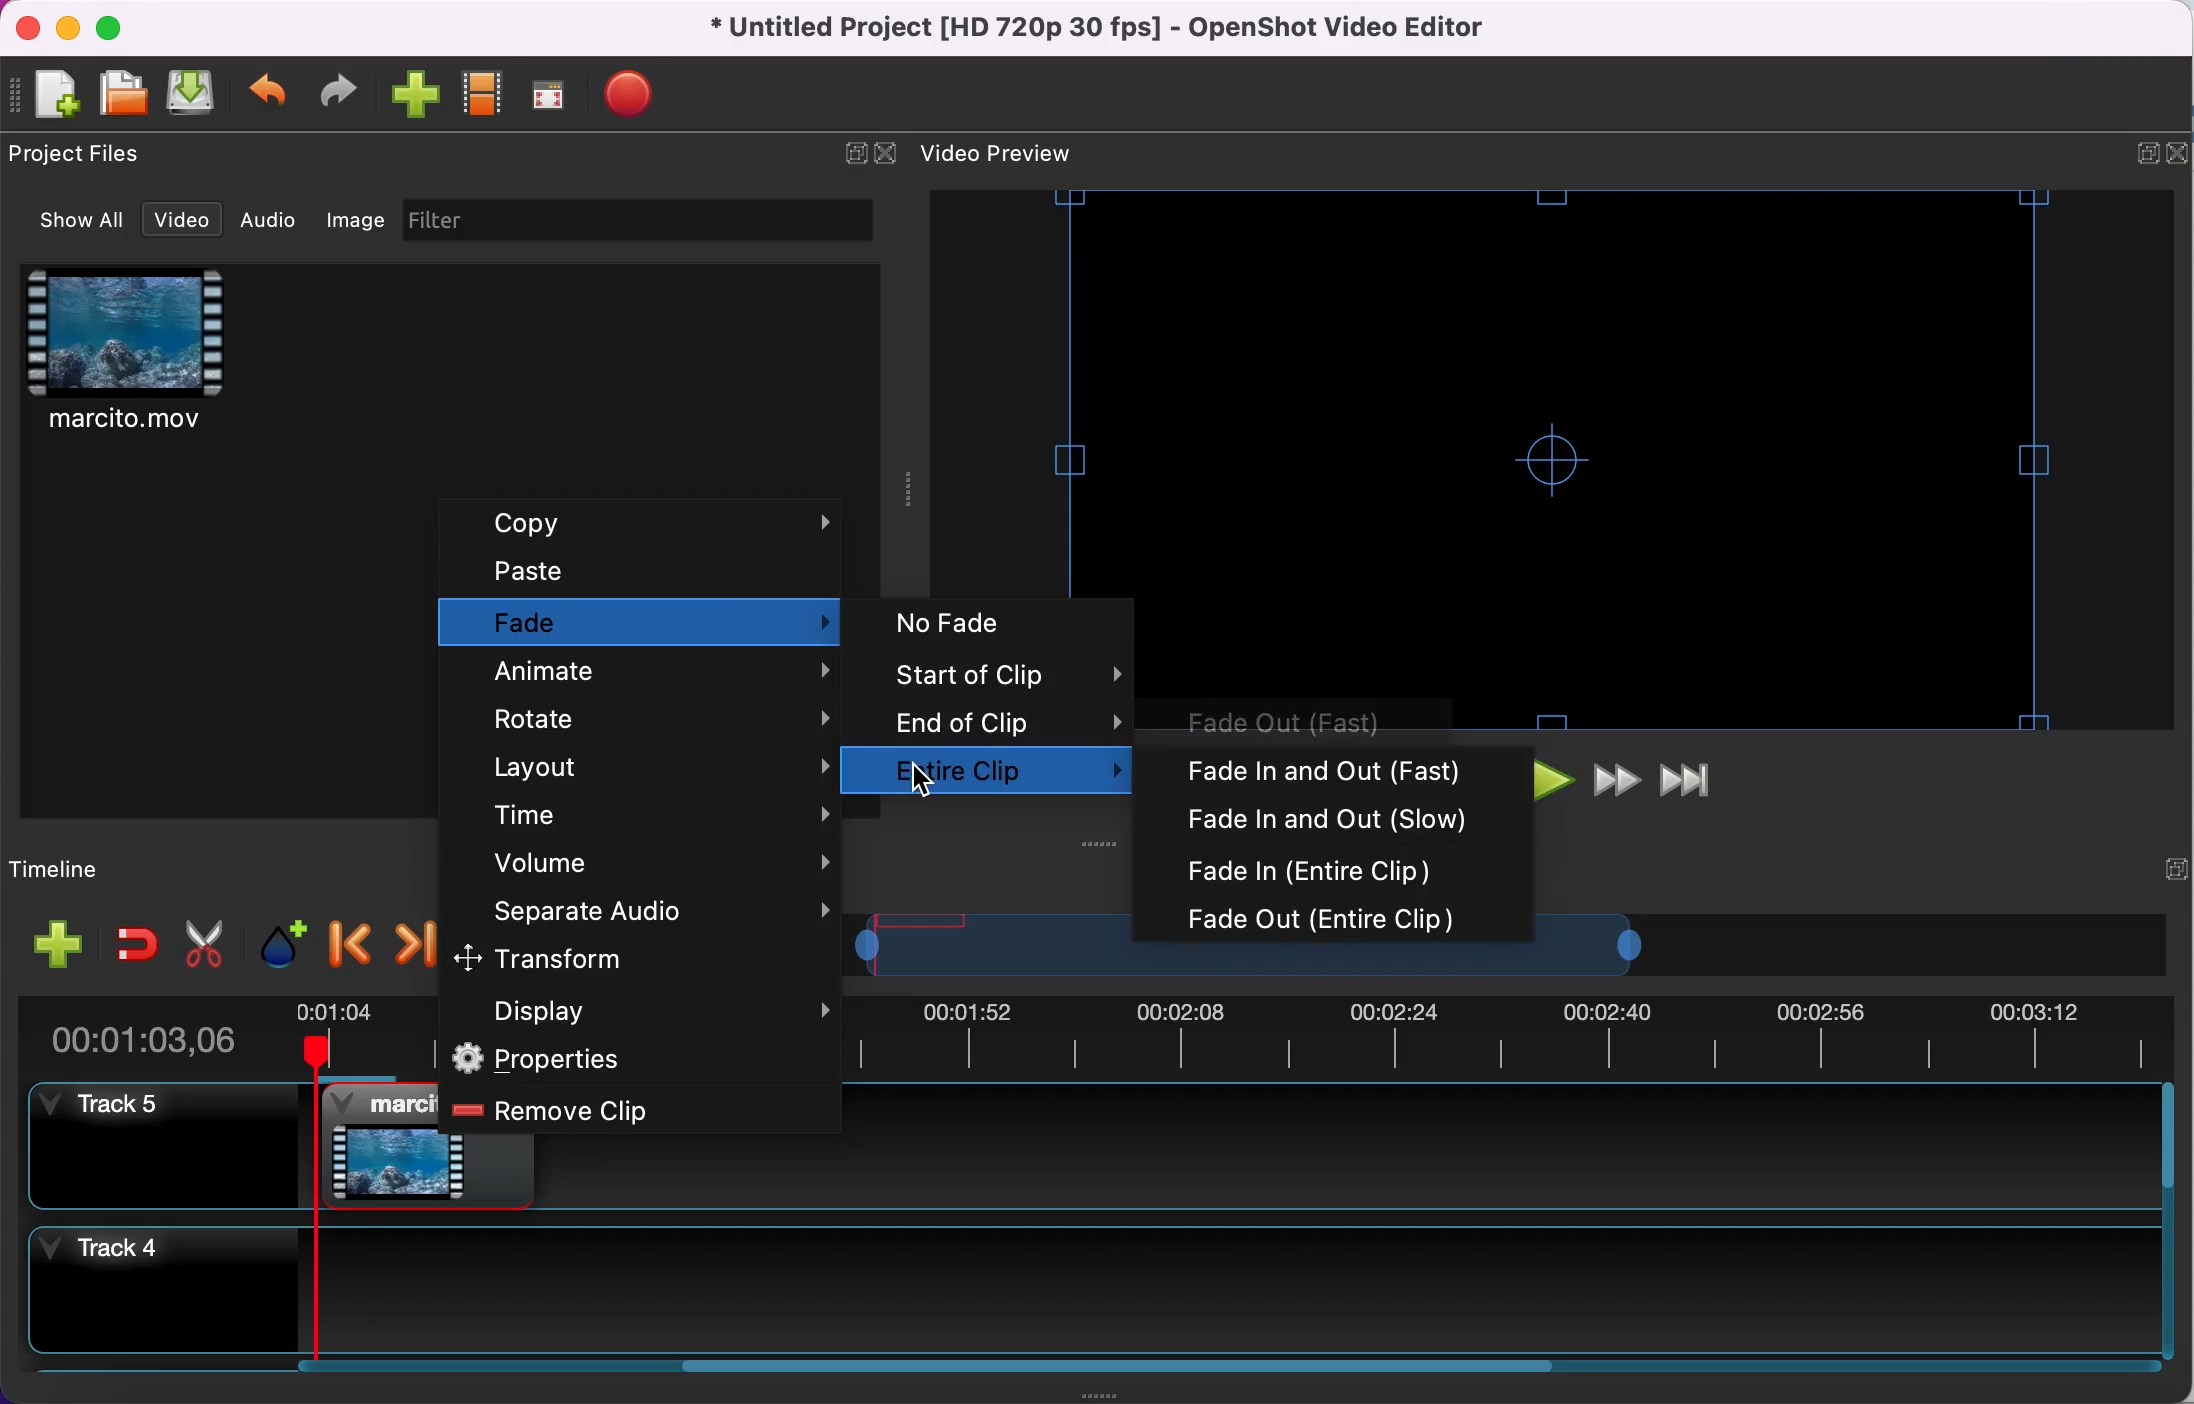 The image size is (2194, 1404). Describe the element at coordinates (1031, 157) in the screenshot. I see `video preview` at that location.